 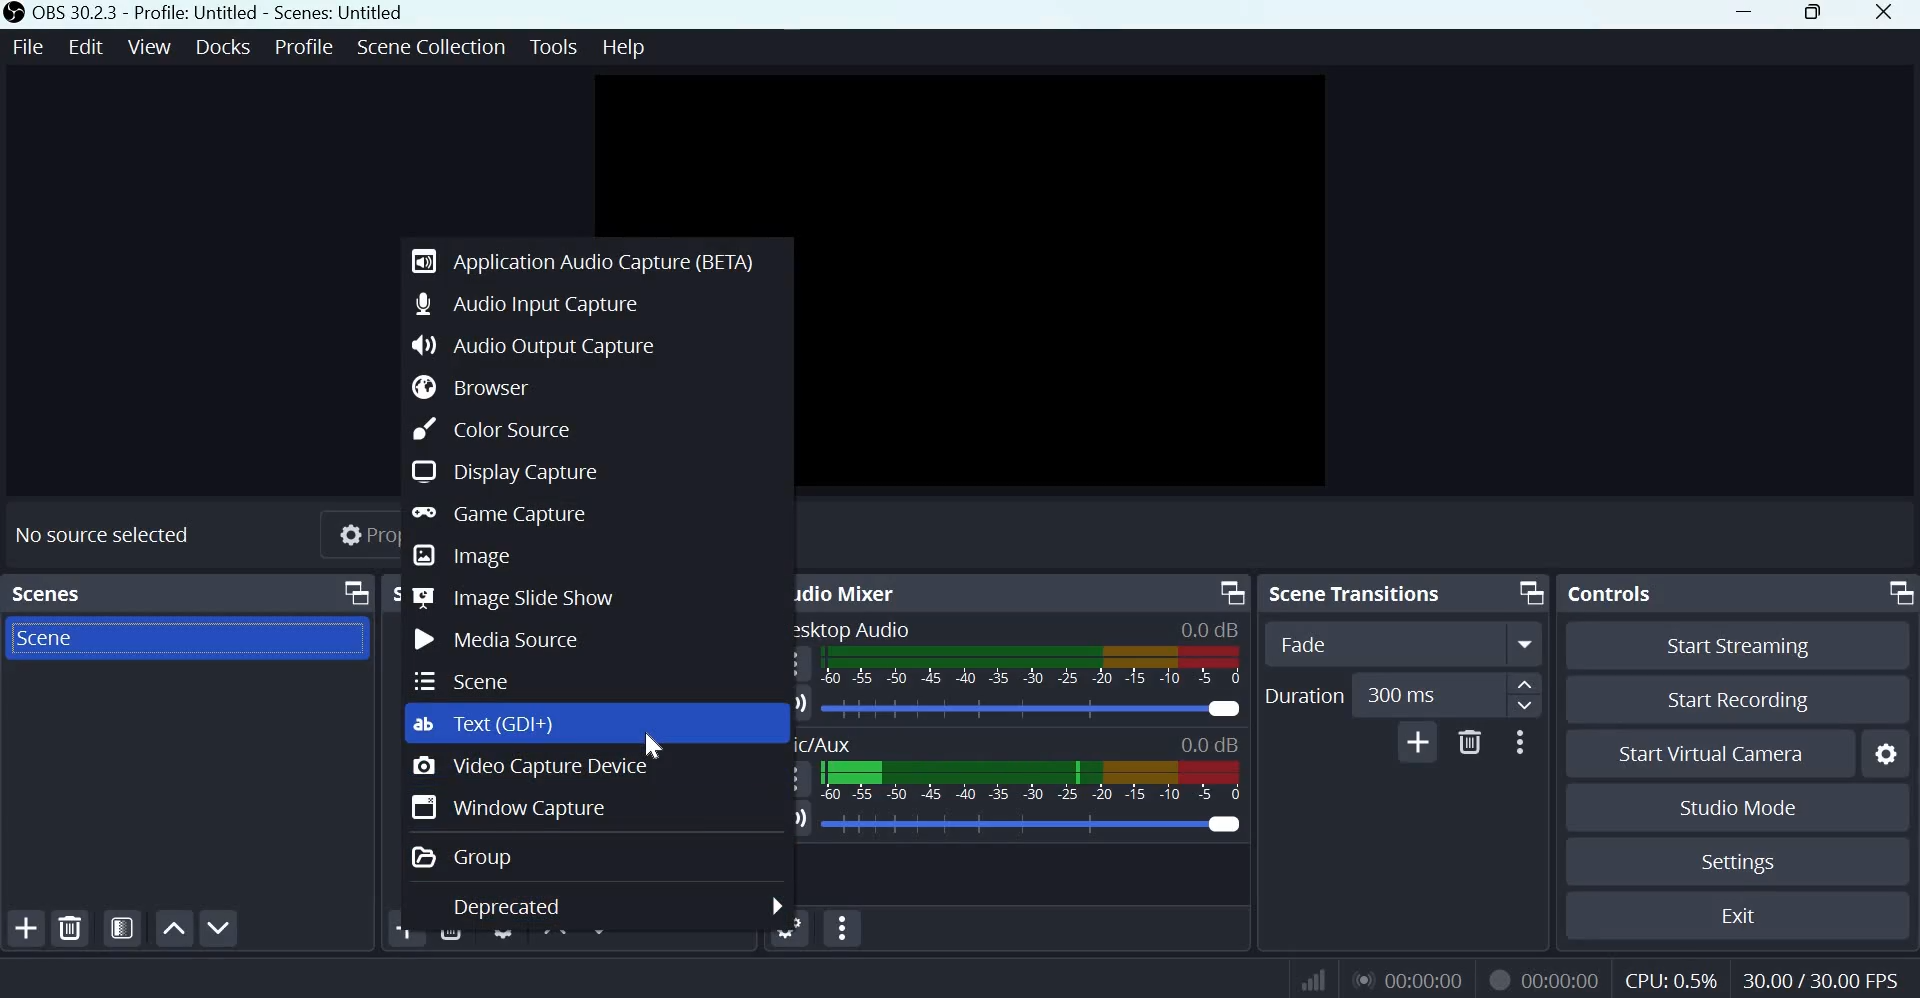 What do you see at coordinates (1526, 710) in the screenshot?
I see `Decrease` at bounding box center [1526, 710].